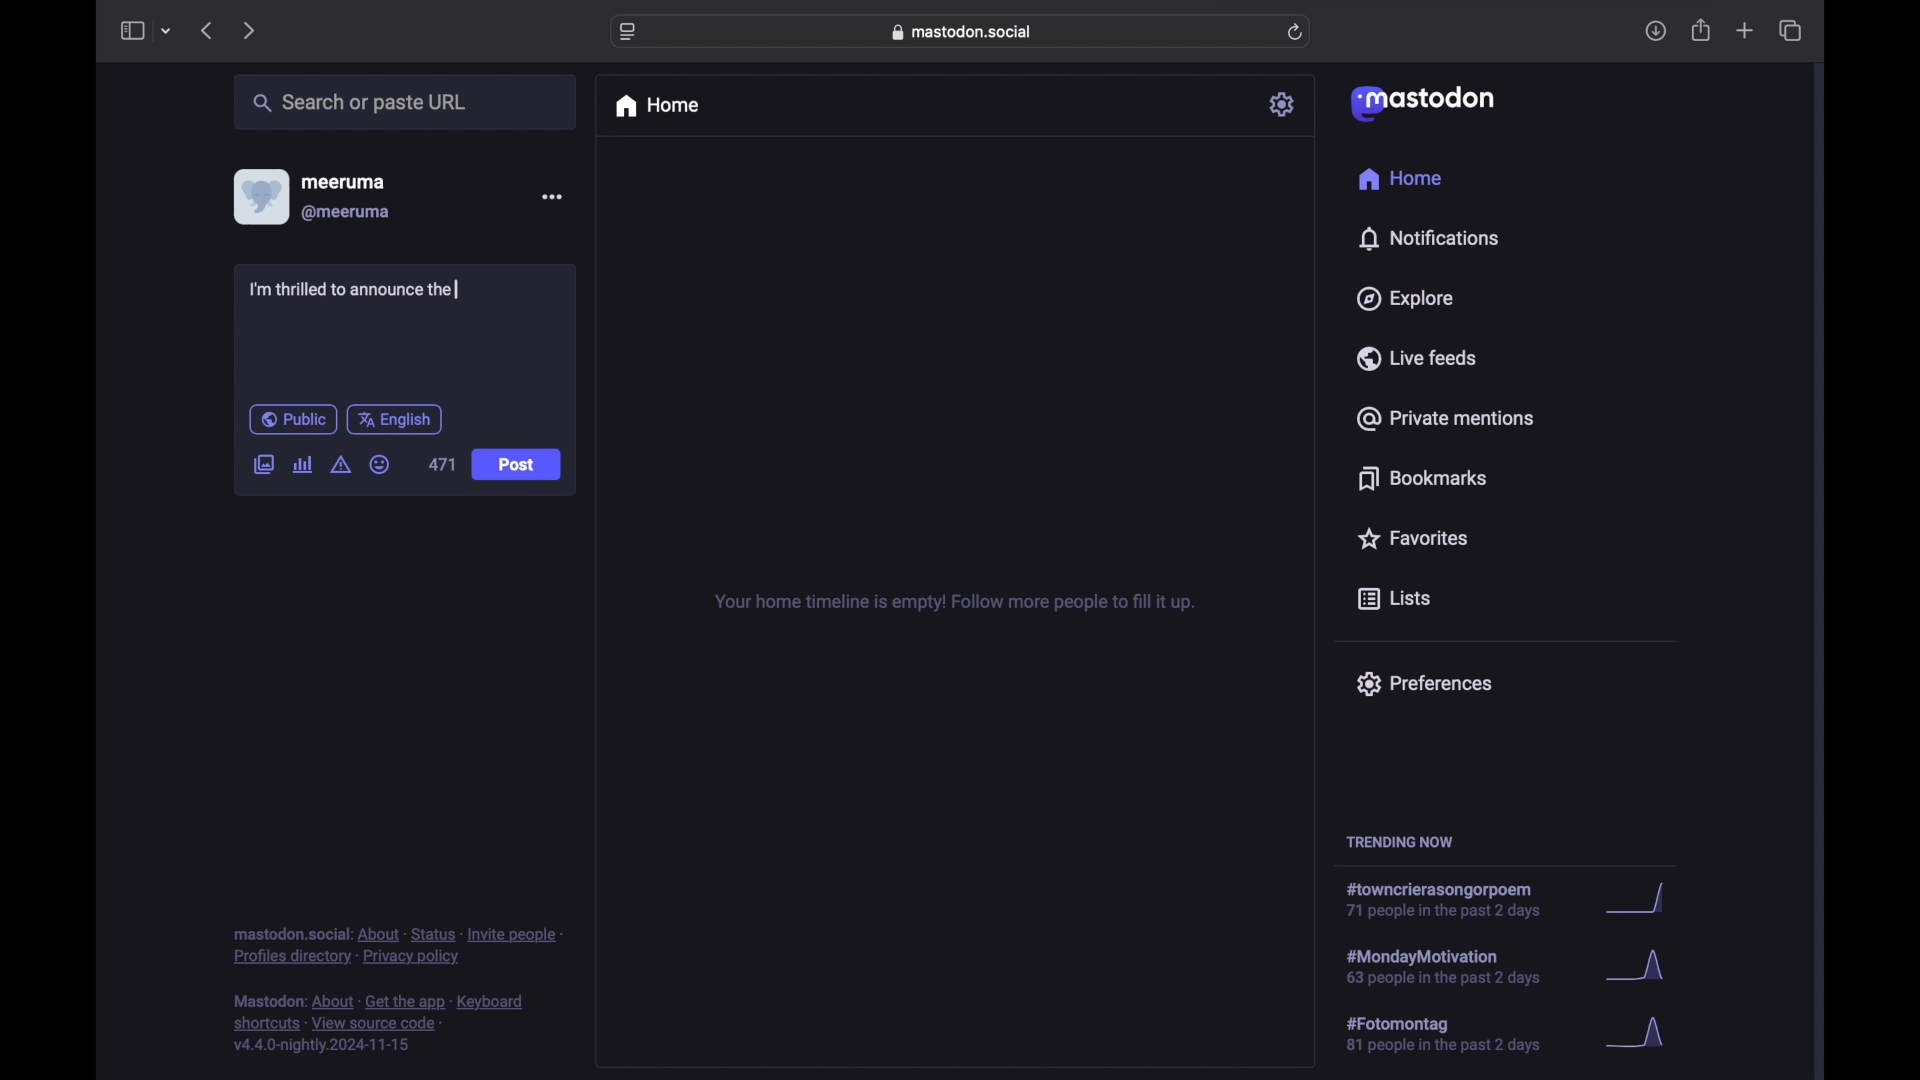  I want to click on refresh, so click(1295, 32).